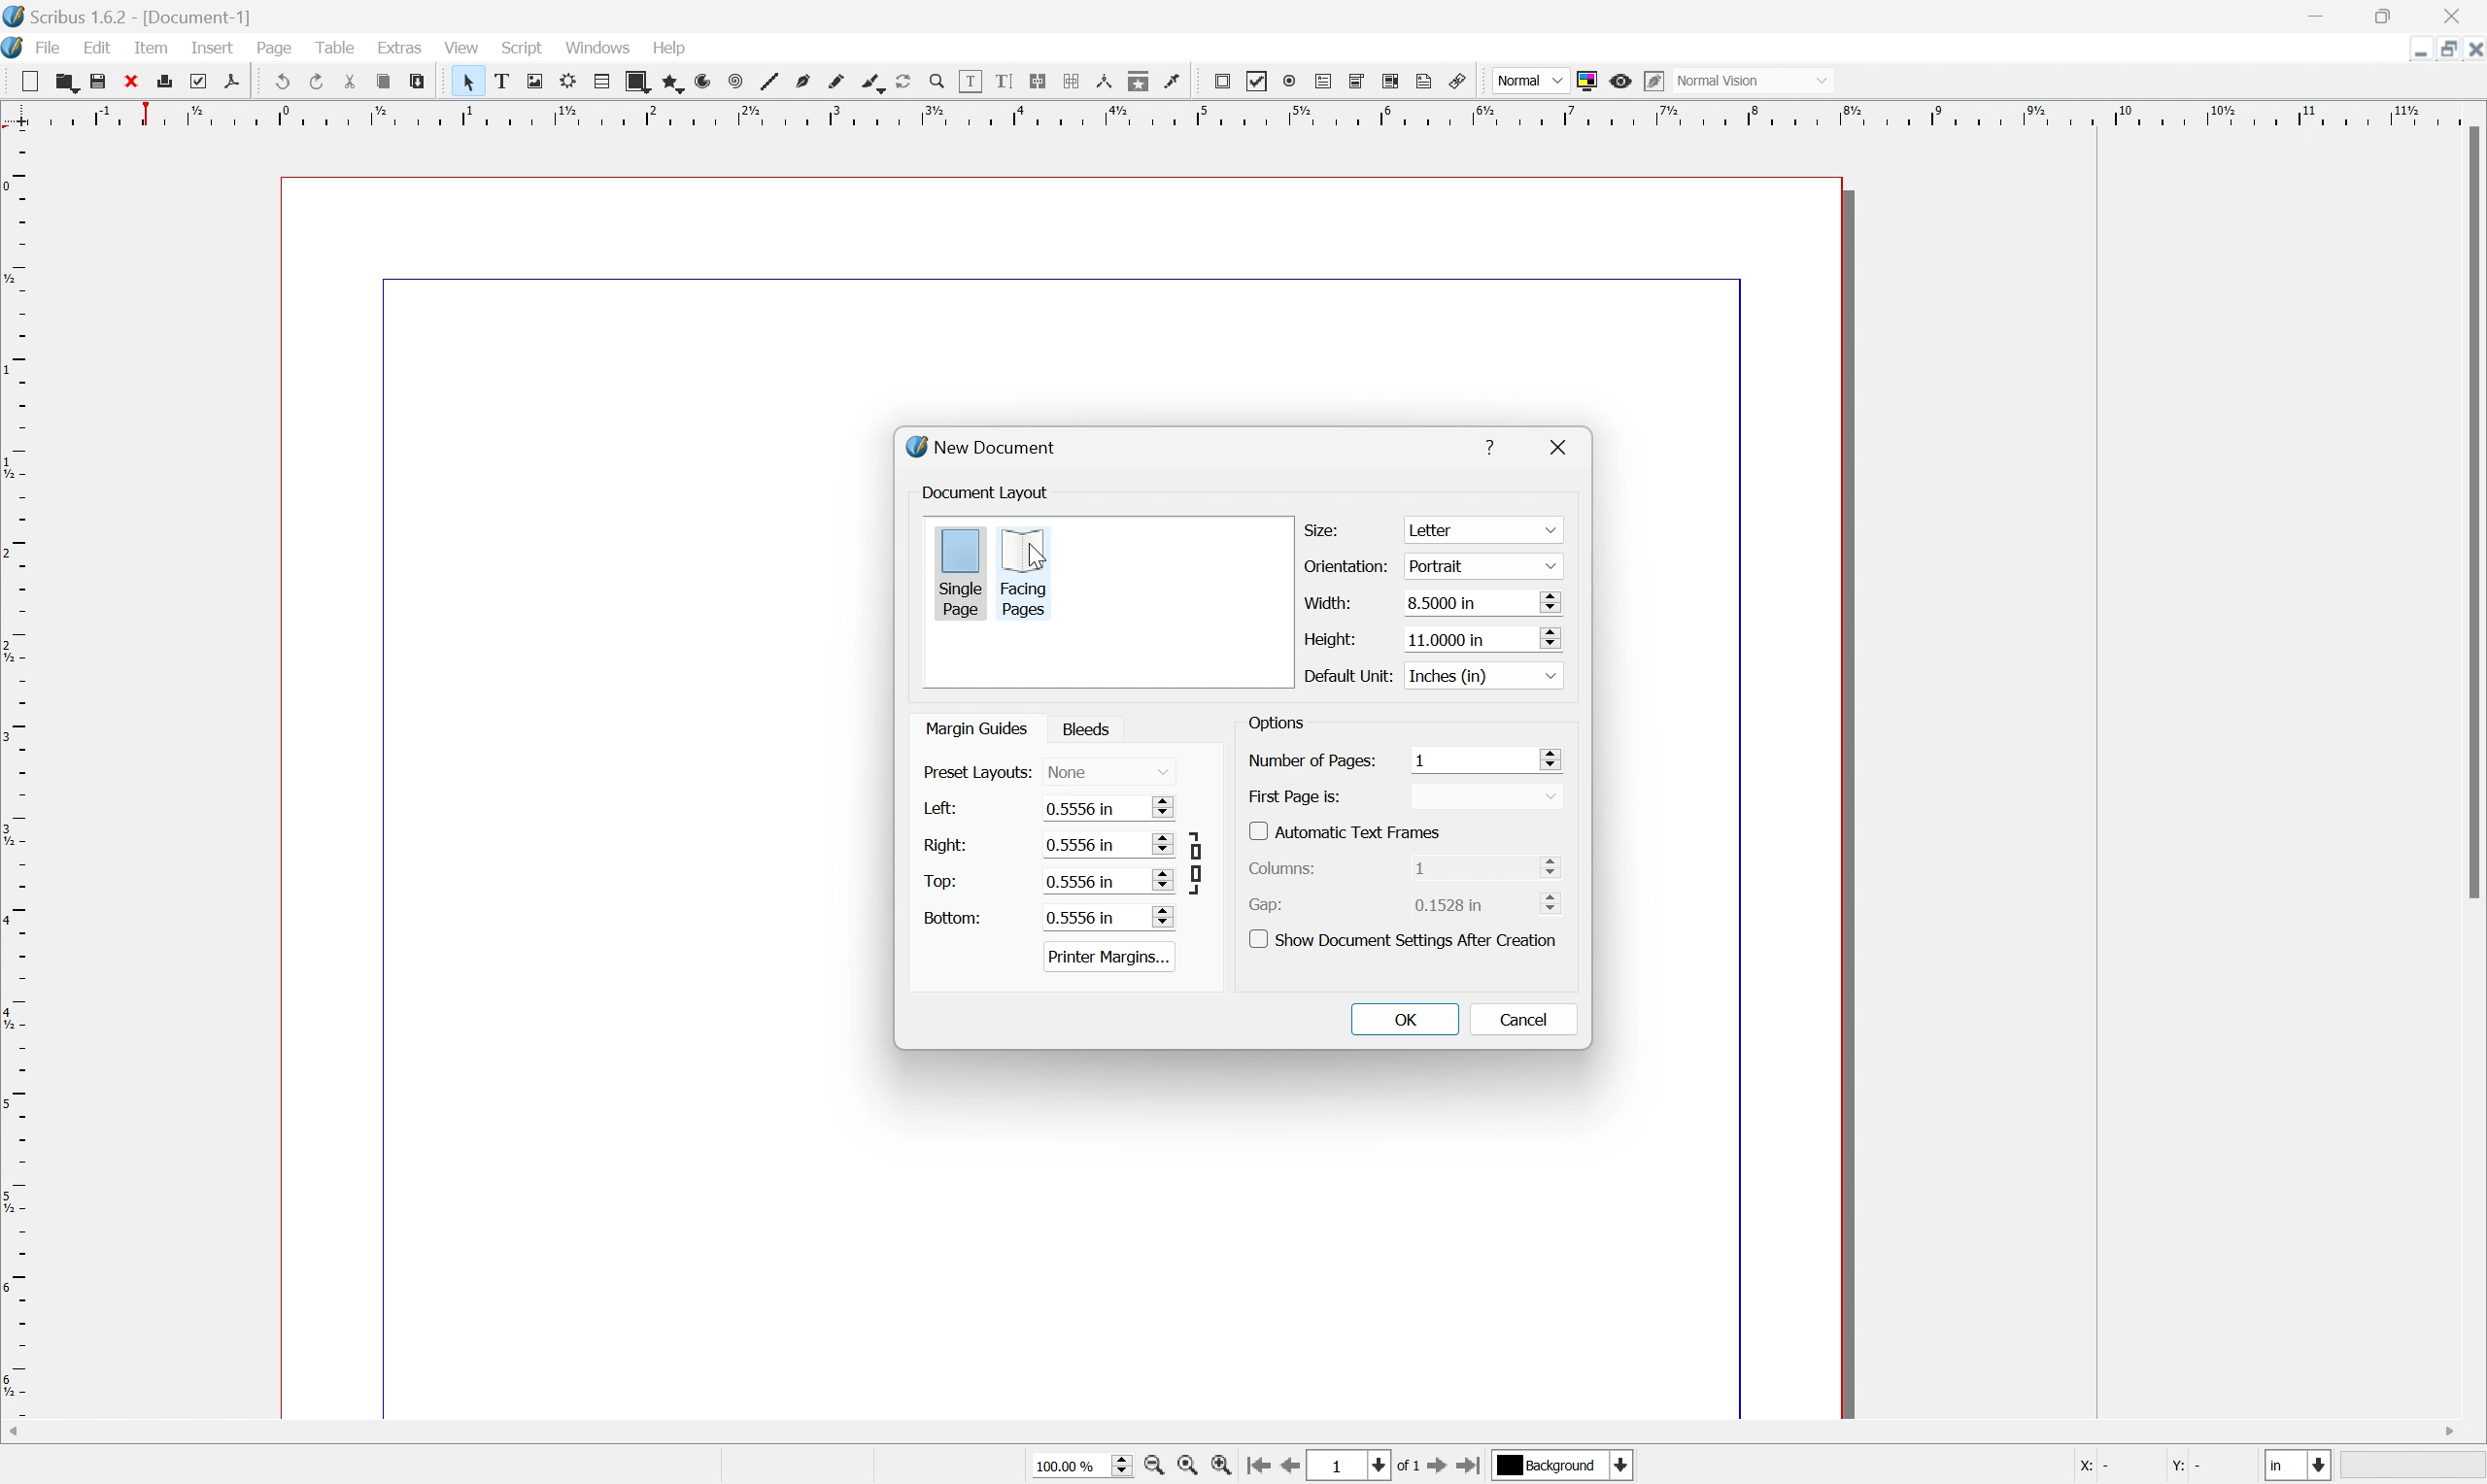 This screenshot has height=1484, width=2487. Describe the element at coordinates (1472, 1467) in the screenshot. I see `go to last page` at that location.